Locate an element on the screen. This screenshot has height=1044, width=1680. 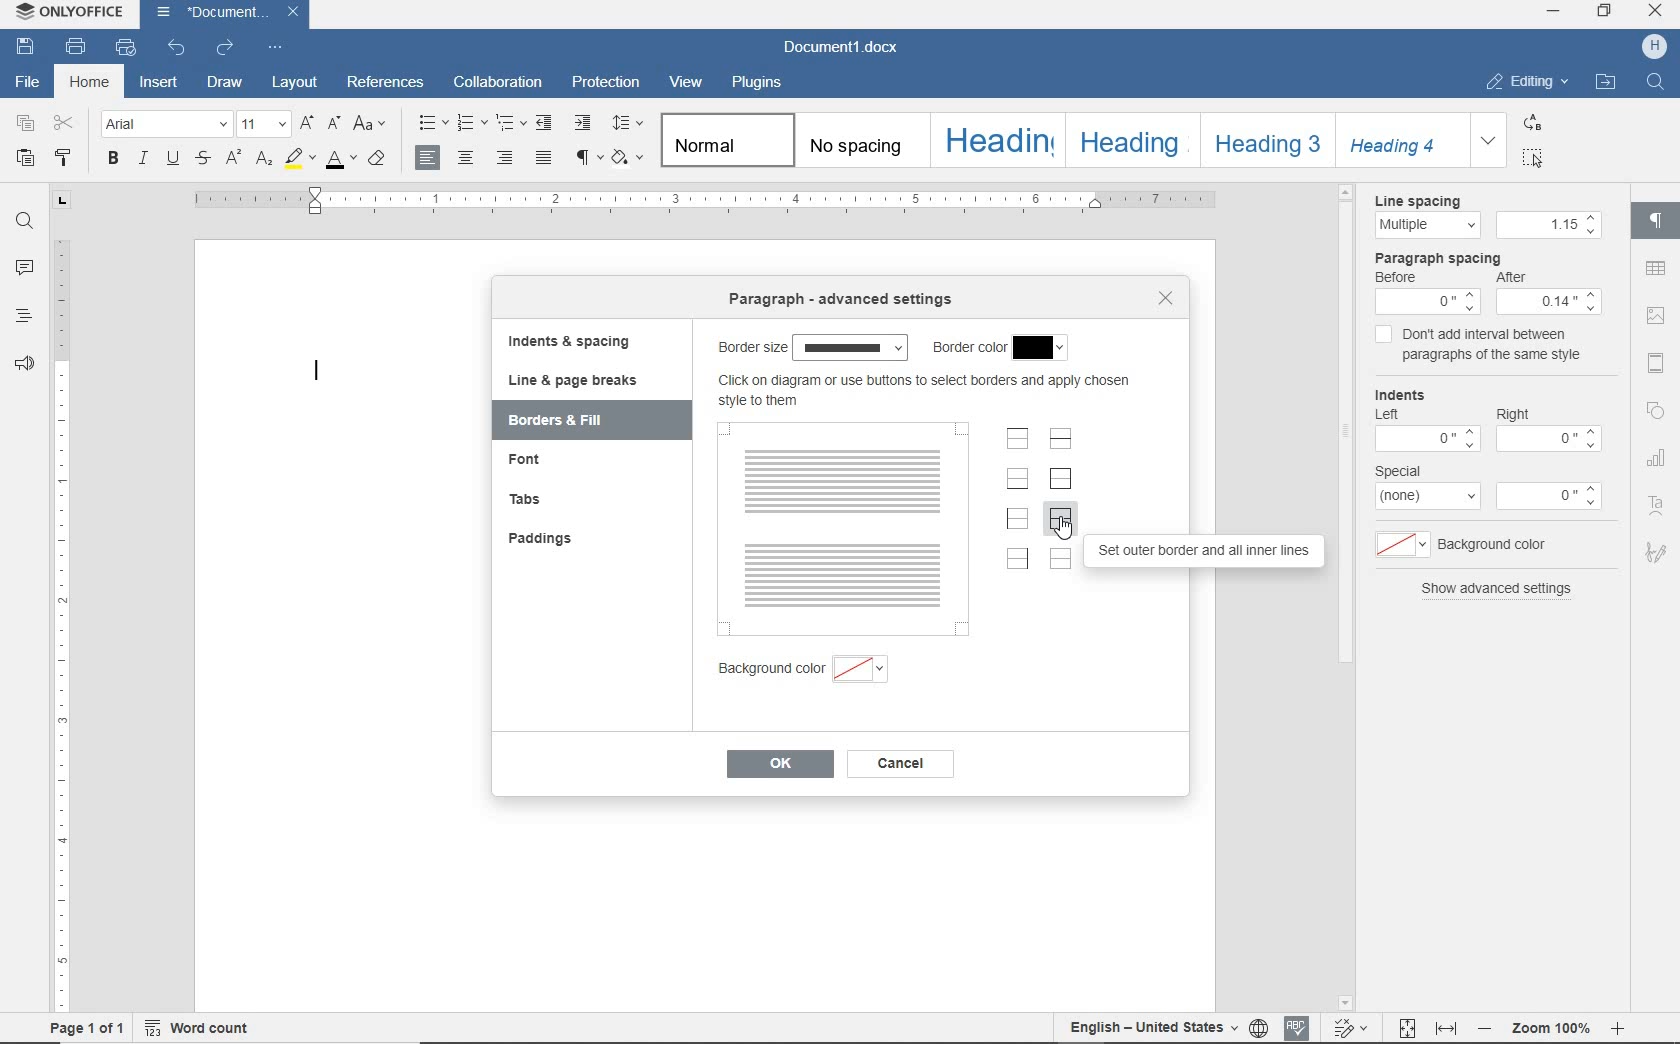
Pointer is located at coordinates (1069, 538).